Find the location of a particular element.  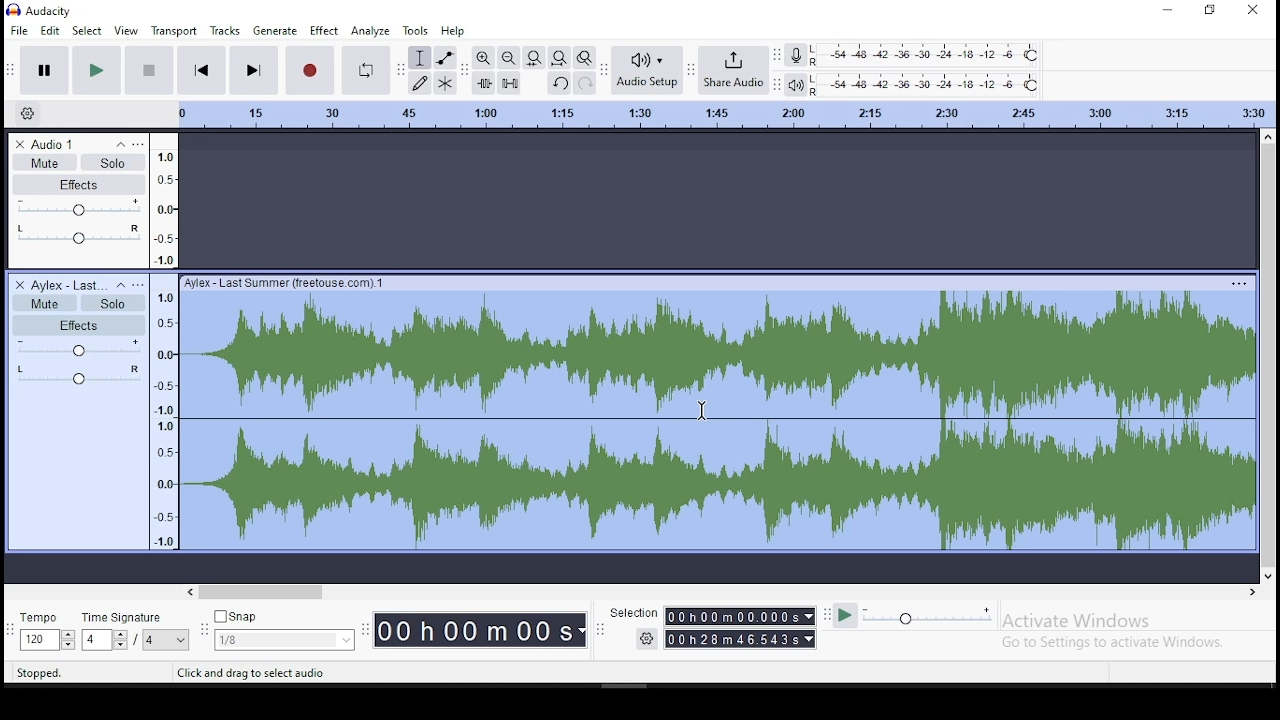

settings is located at coordinates (31, 111).